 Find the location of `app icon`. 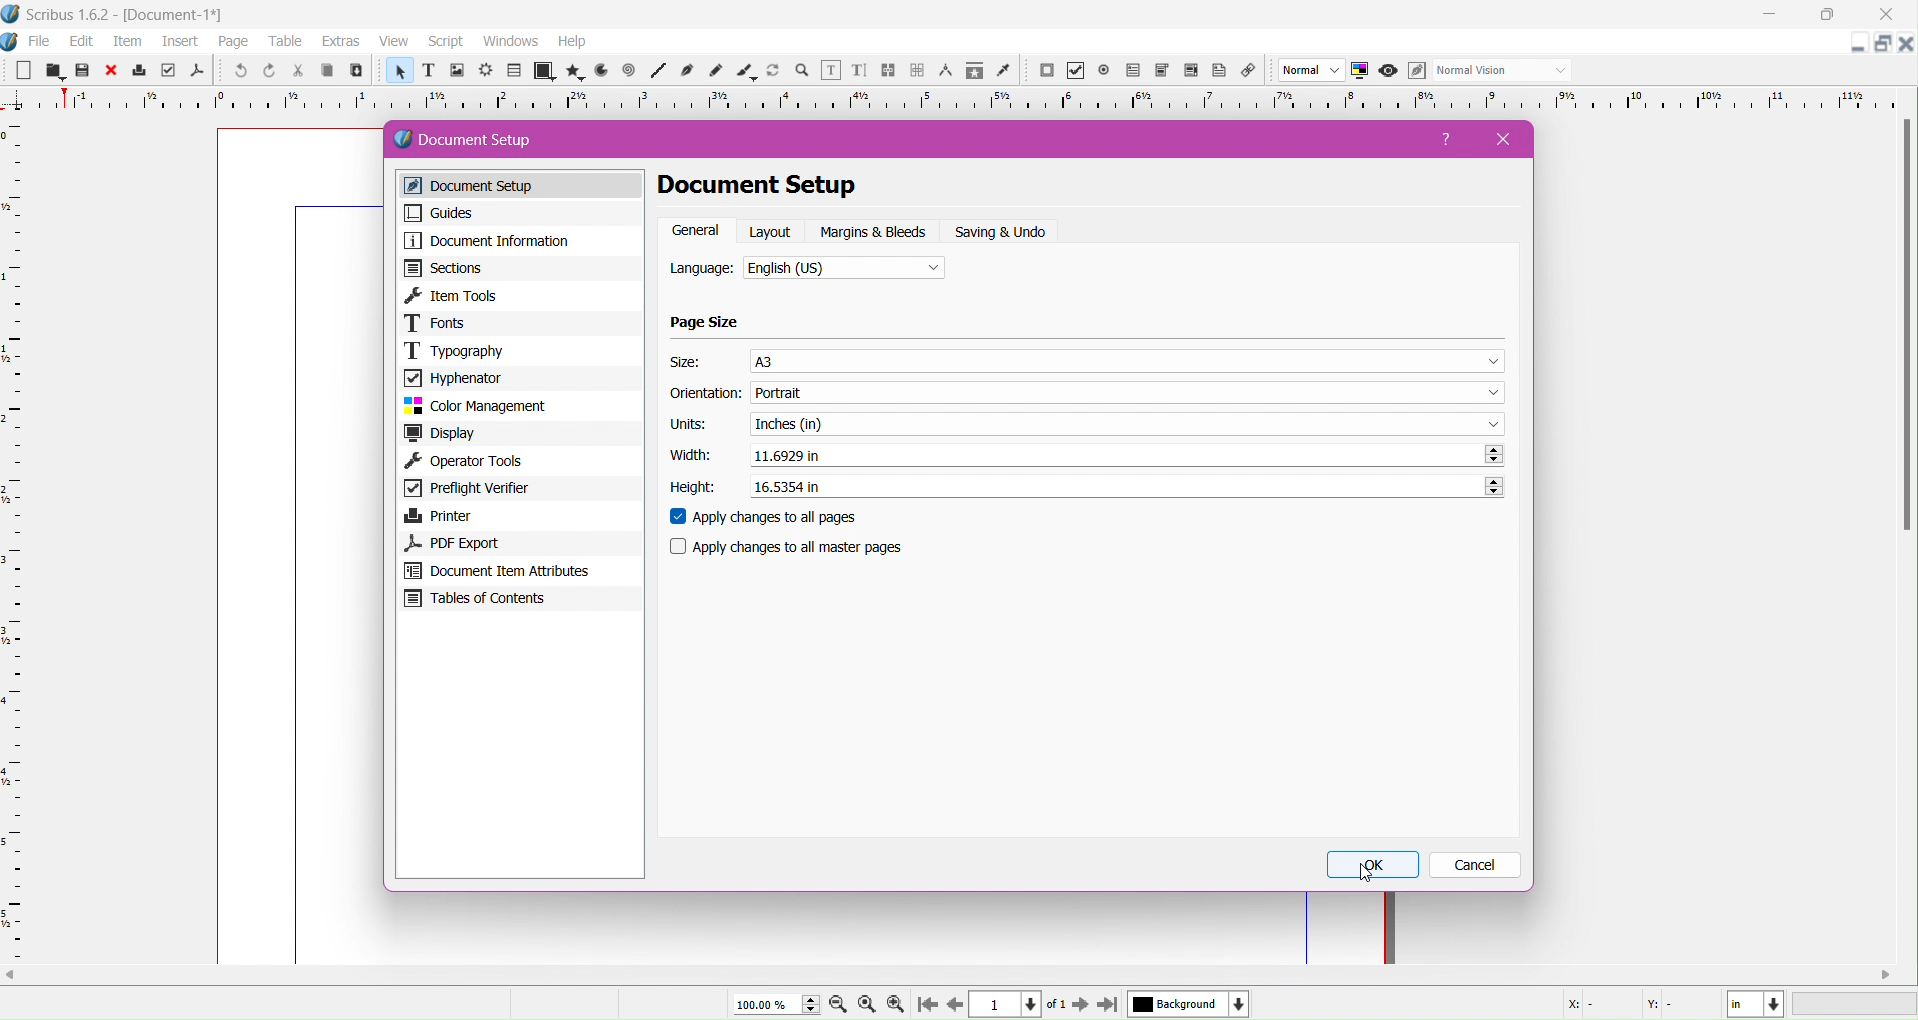

app icon is located at coordinates (12, 14).